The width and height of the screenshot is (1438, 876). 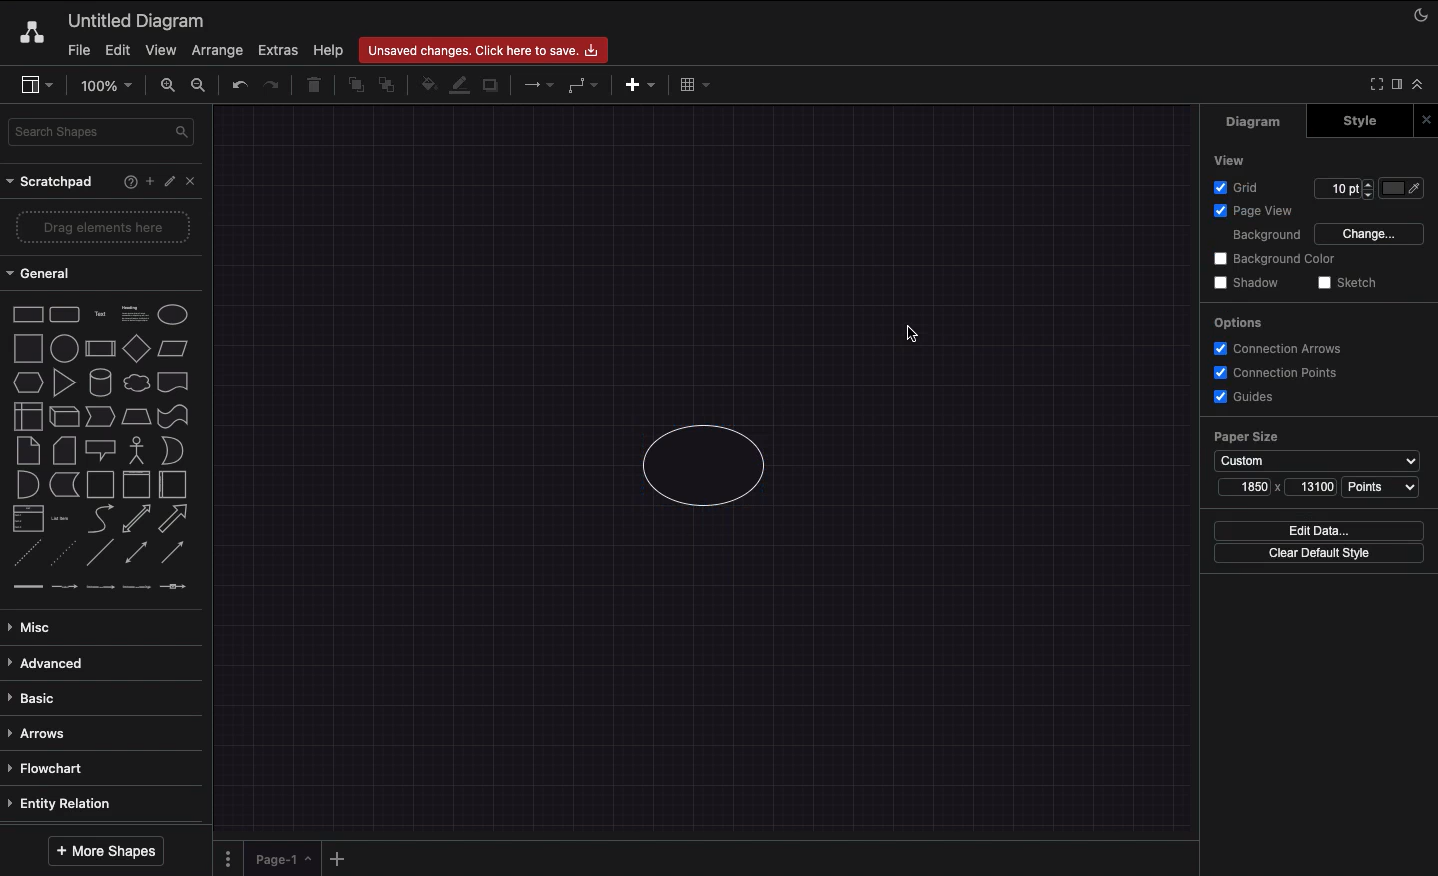 I want to click on Drag elements here, so click(x=106, y=227).